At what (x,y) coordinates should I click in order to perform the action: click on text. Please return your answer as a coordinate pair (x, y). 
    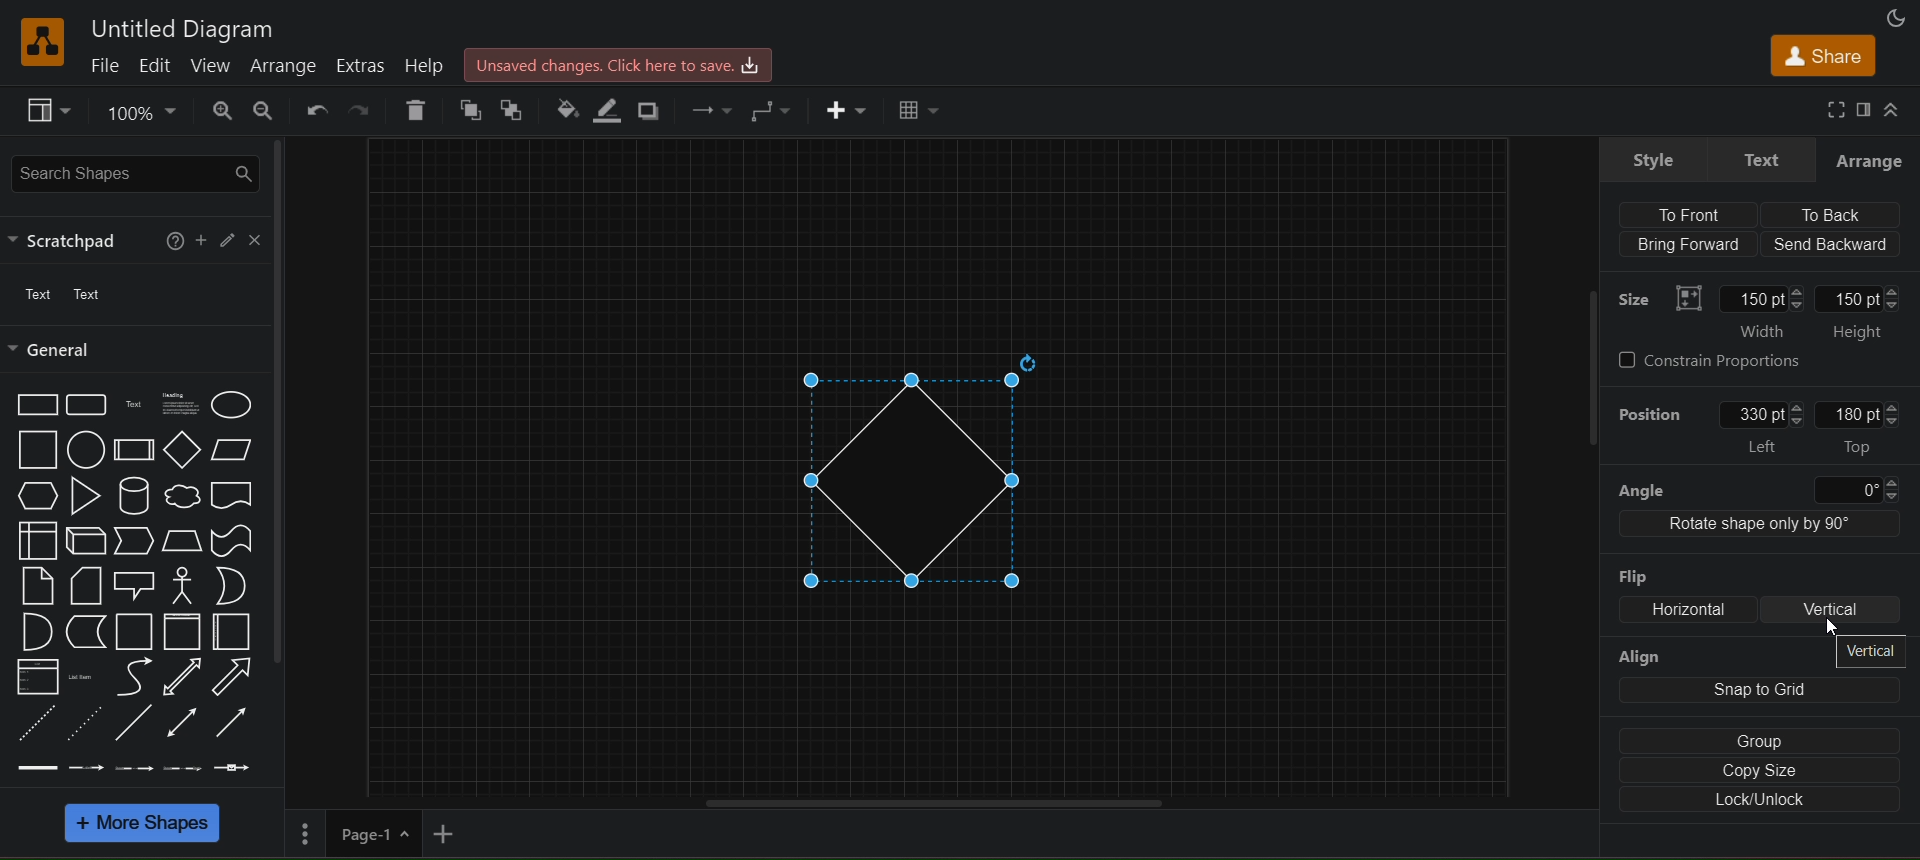
    Looking at the image, I should click on (75, 297).